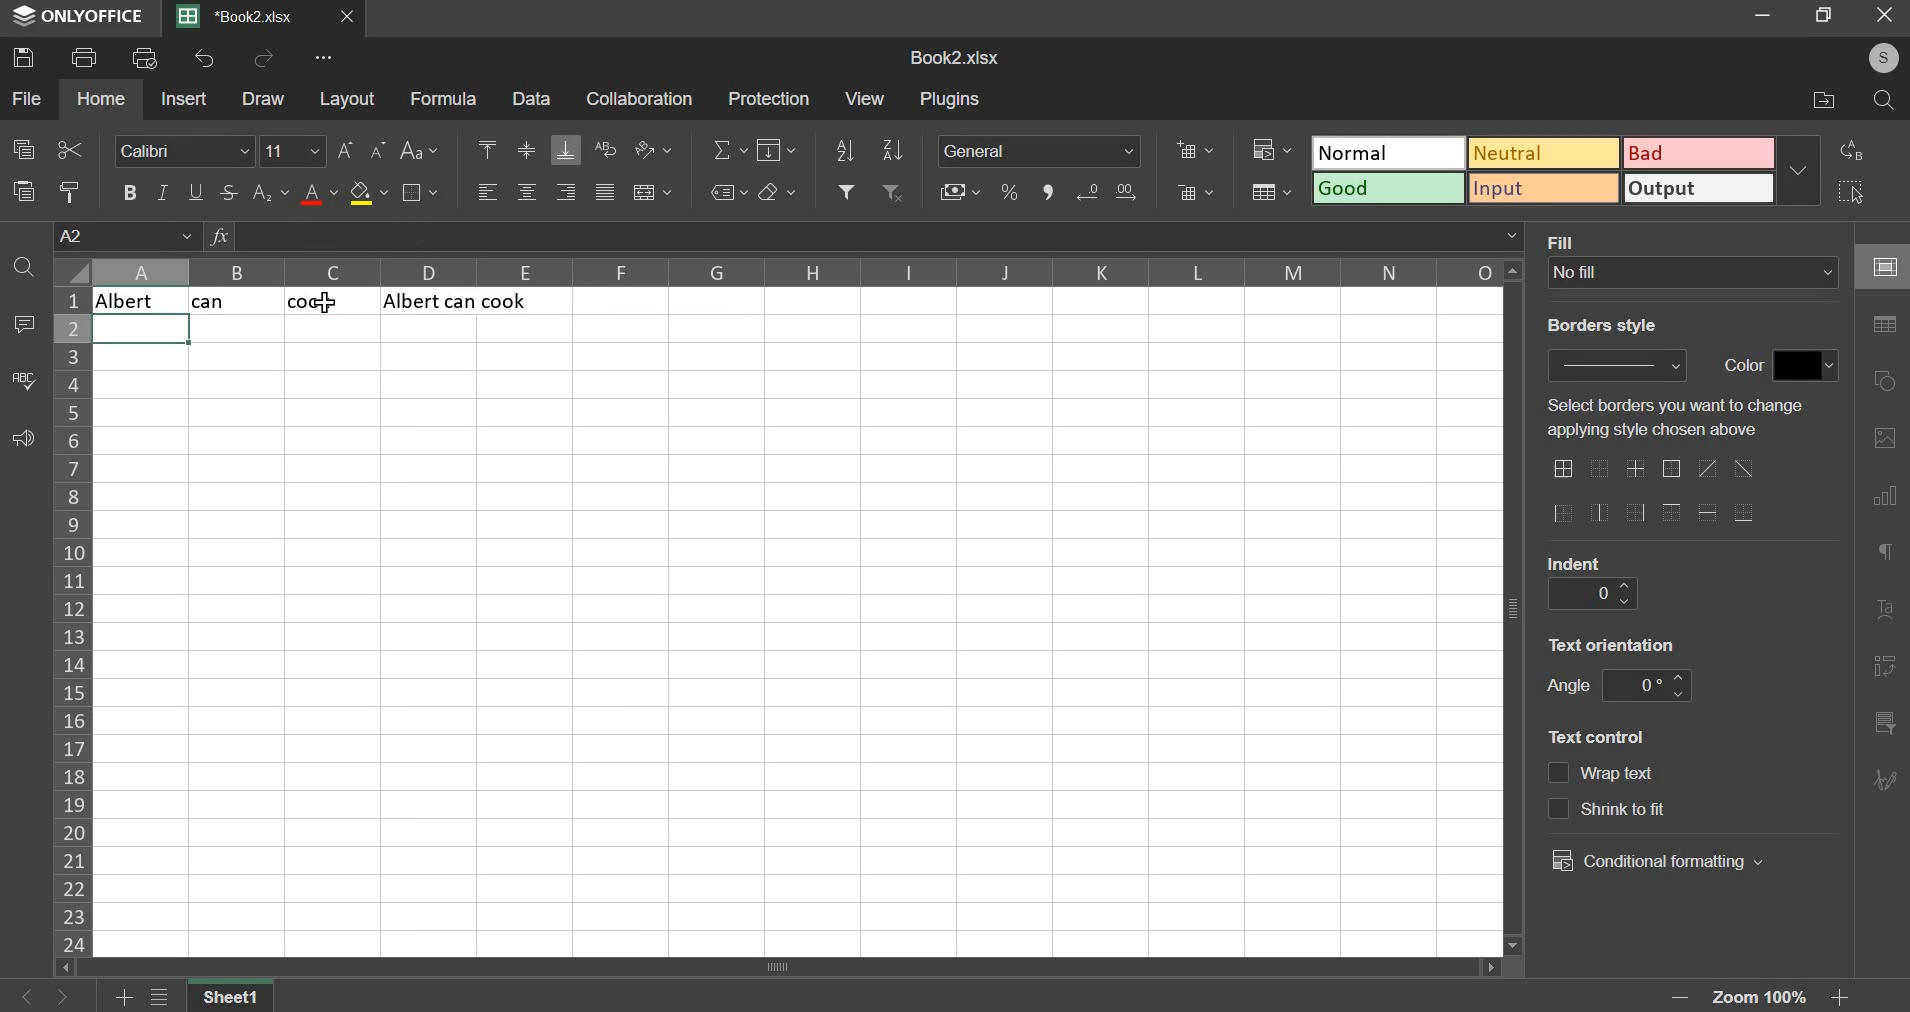  I want to click on shapes, so click(1888, 382).